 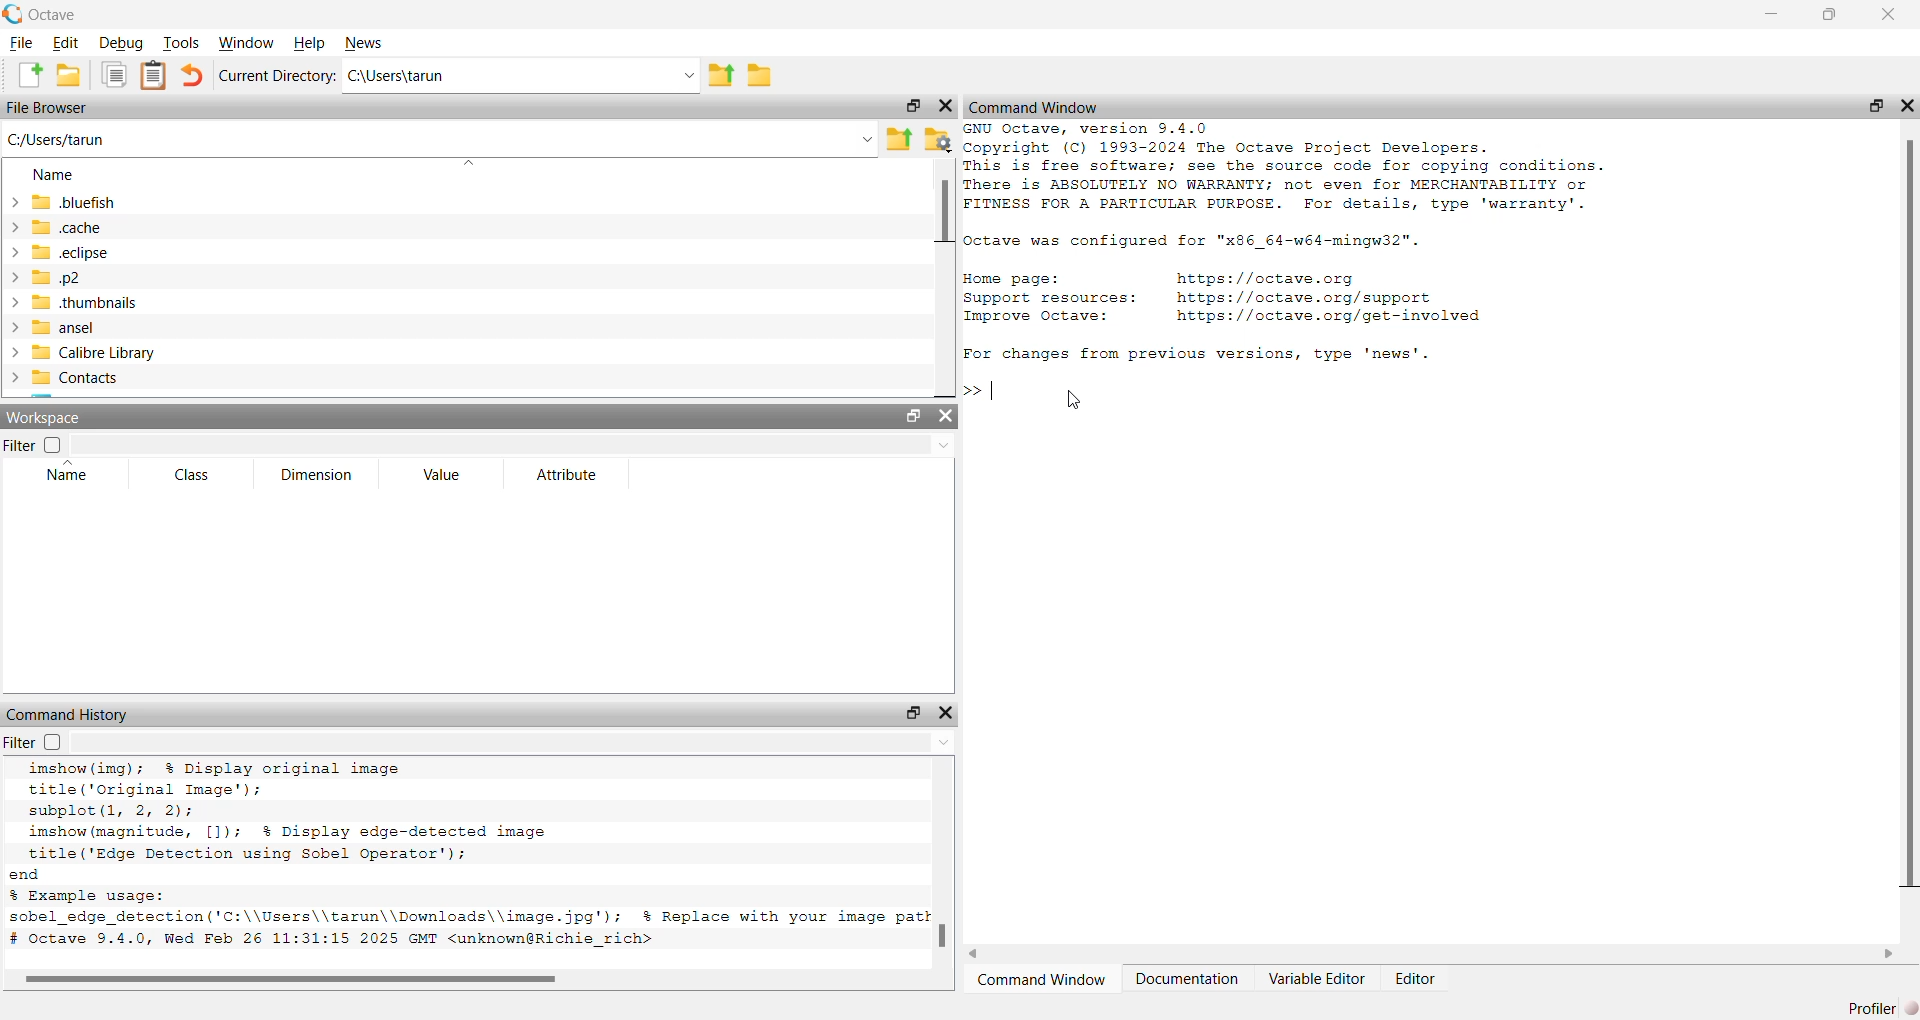 I want to click on close, so click(x=1889, y=12).